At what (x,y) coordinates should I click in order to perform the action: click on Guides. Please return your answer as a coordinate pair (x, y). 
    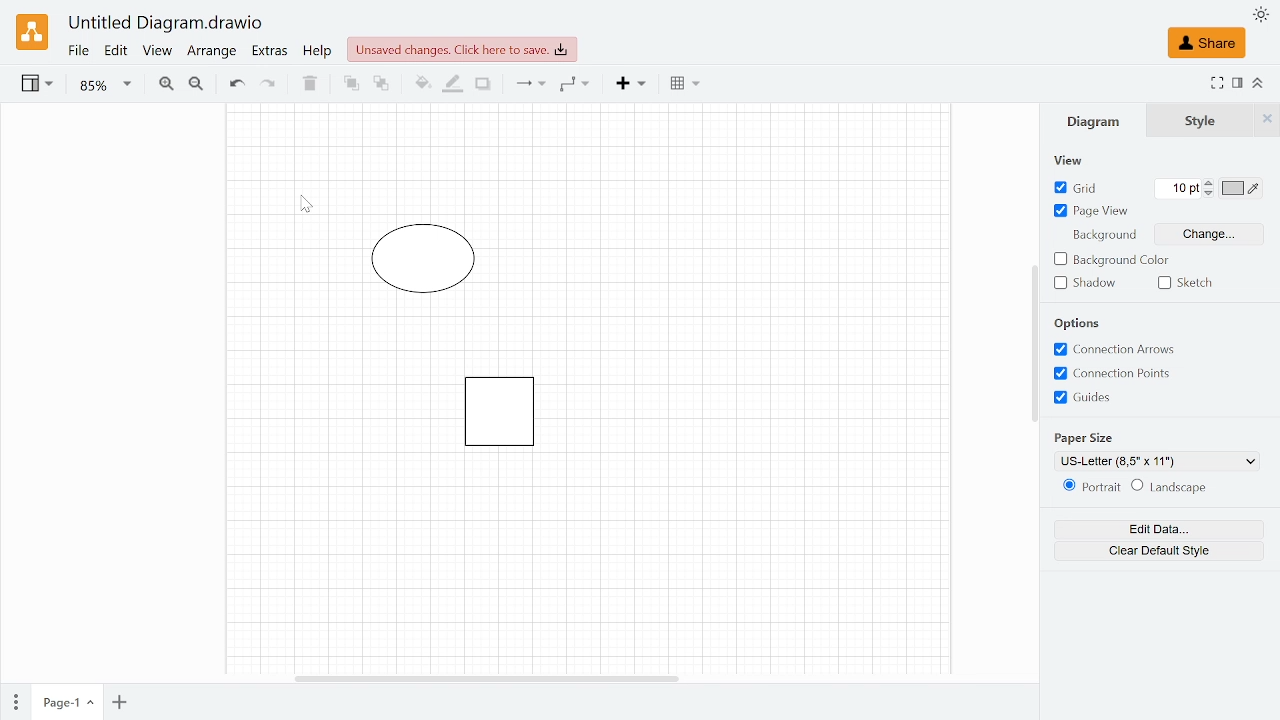
    Looking at the image, I should click on (1090, 398).